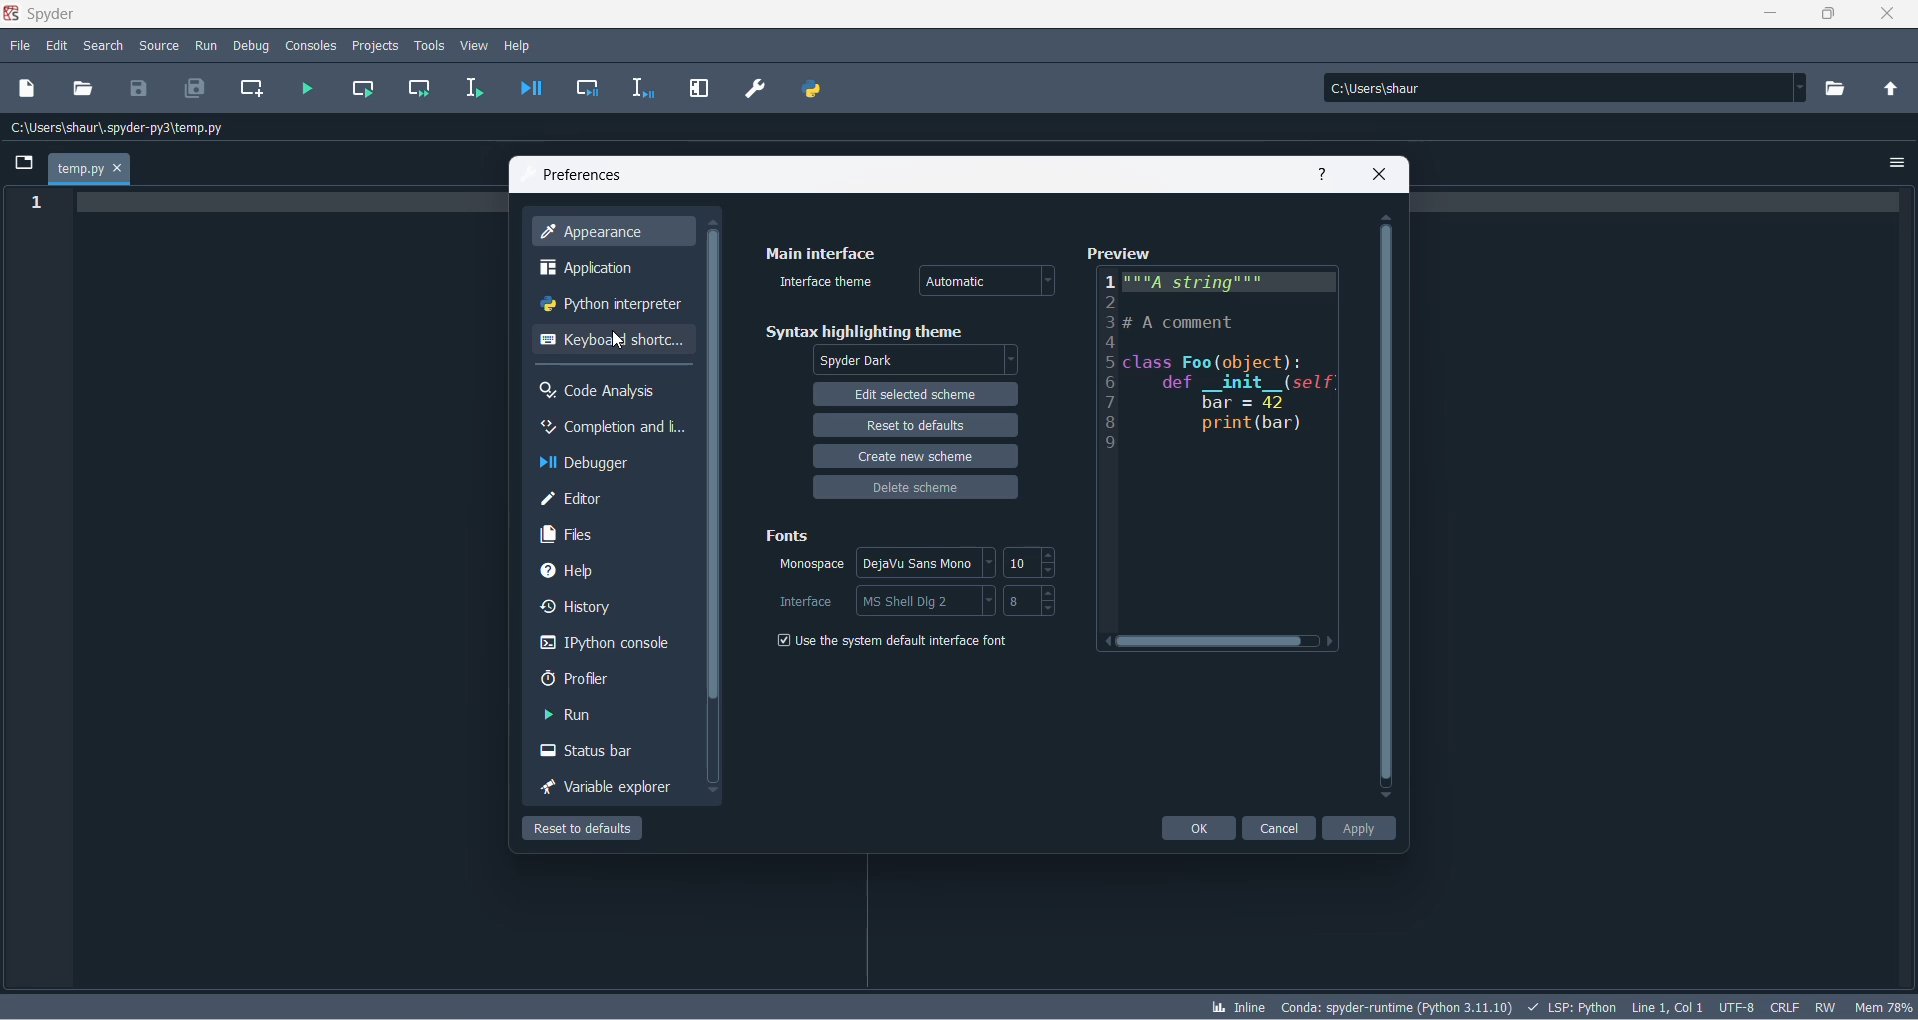 The height and width of the screenshot is (1020, 1918). I want to click on status bar, so click(599, 753).